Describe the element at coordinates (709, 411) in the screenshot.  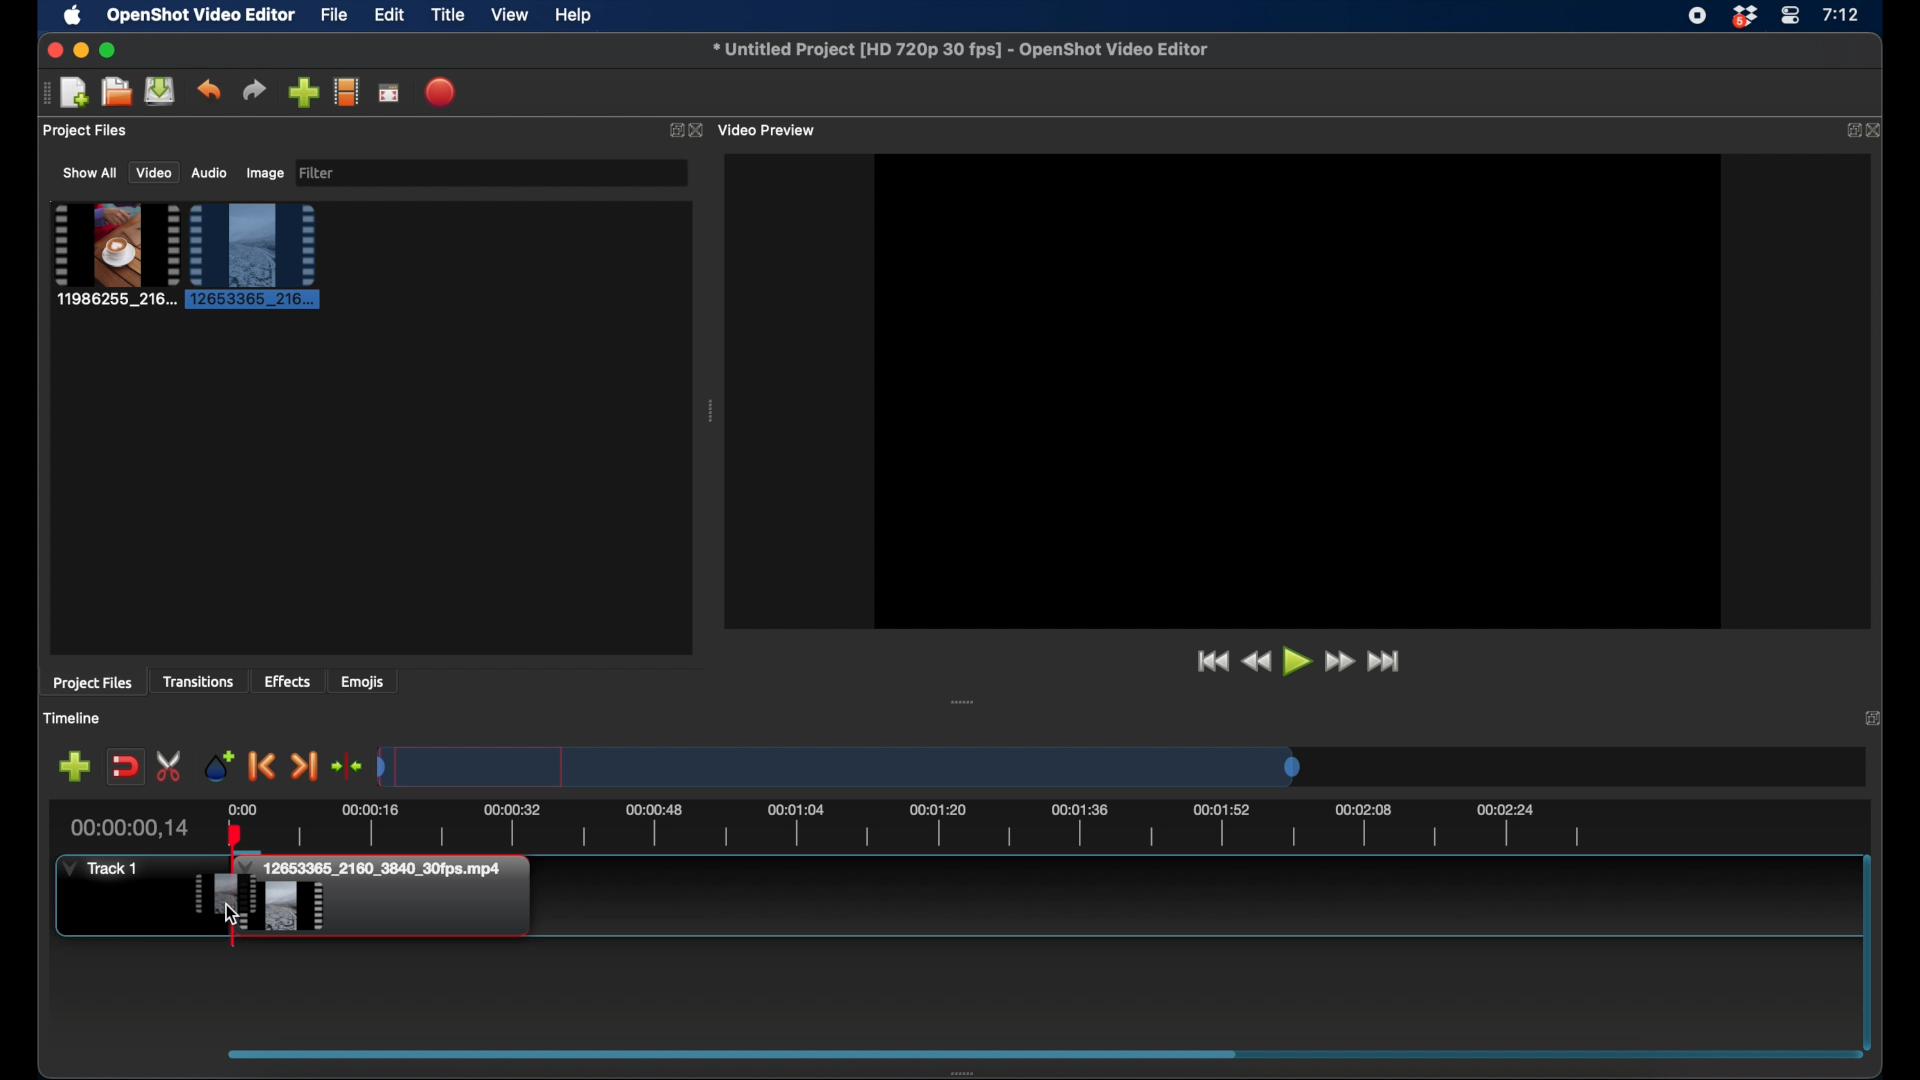
I see `drag handle` at that location.